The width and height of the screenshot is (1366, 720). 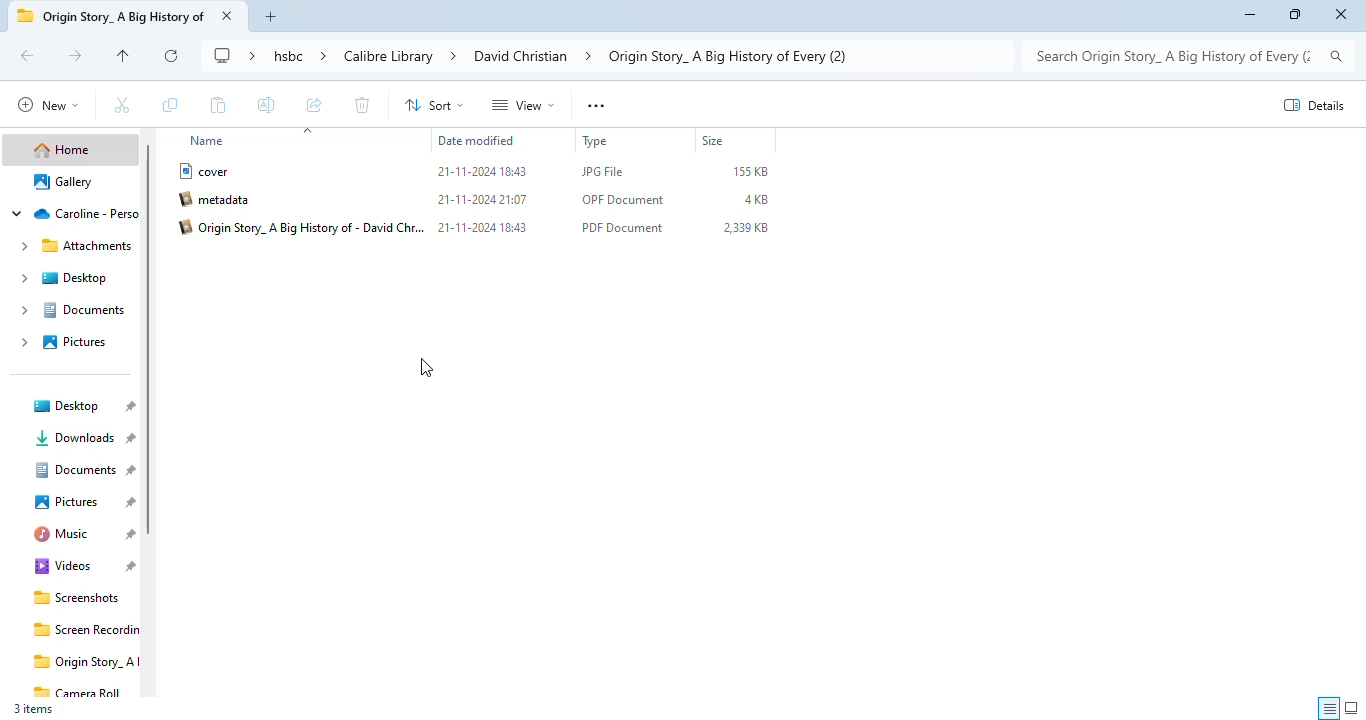 What do you see at coordinates (624, 201) in the screenshot?
I see `file type` at bounding box center [624, 201].